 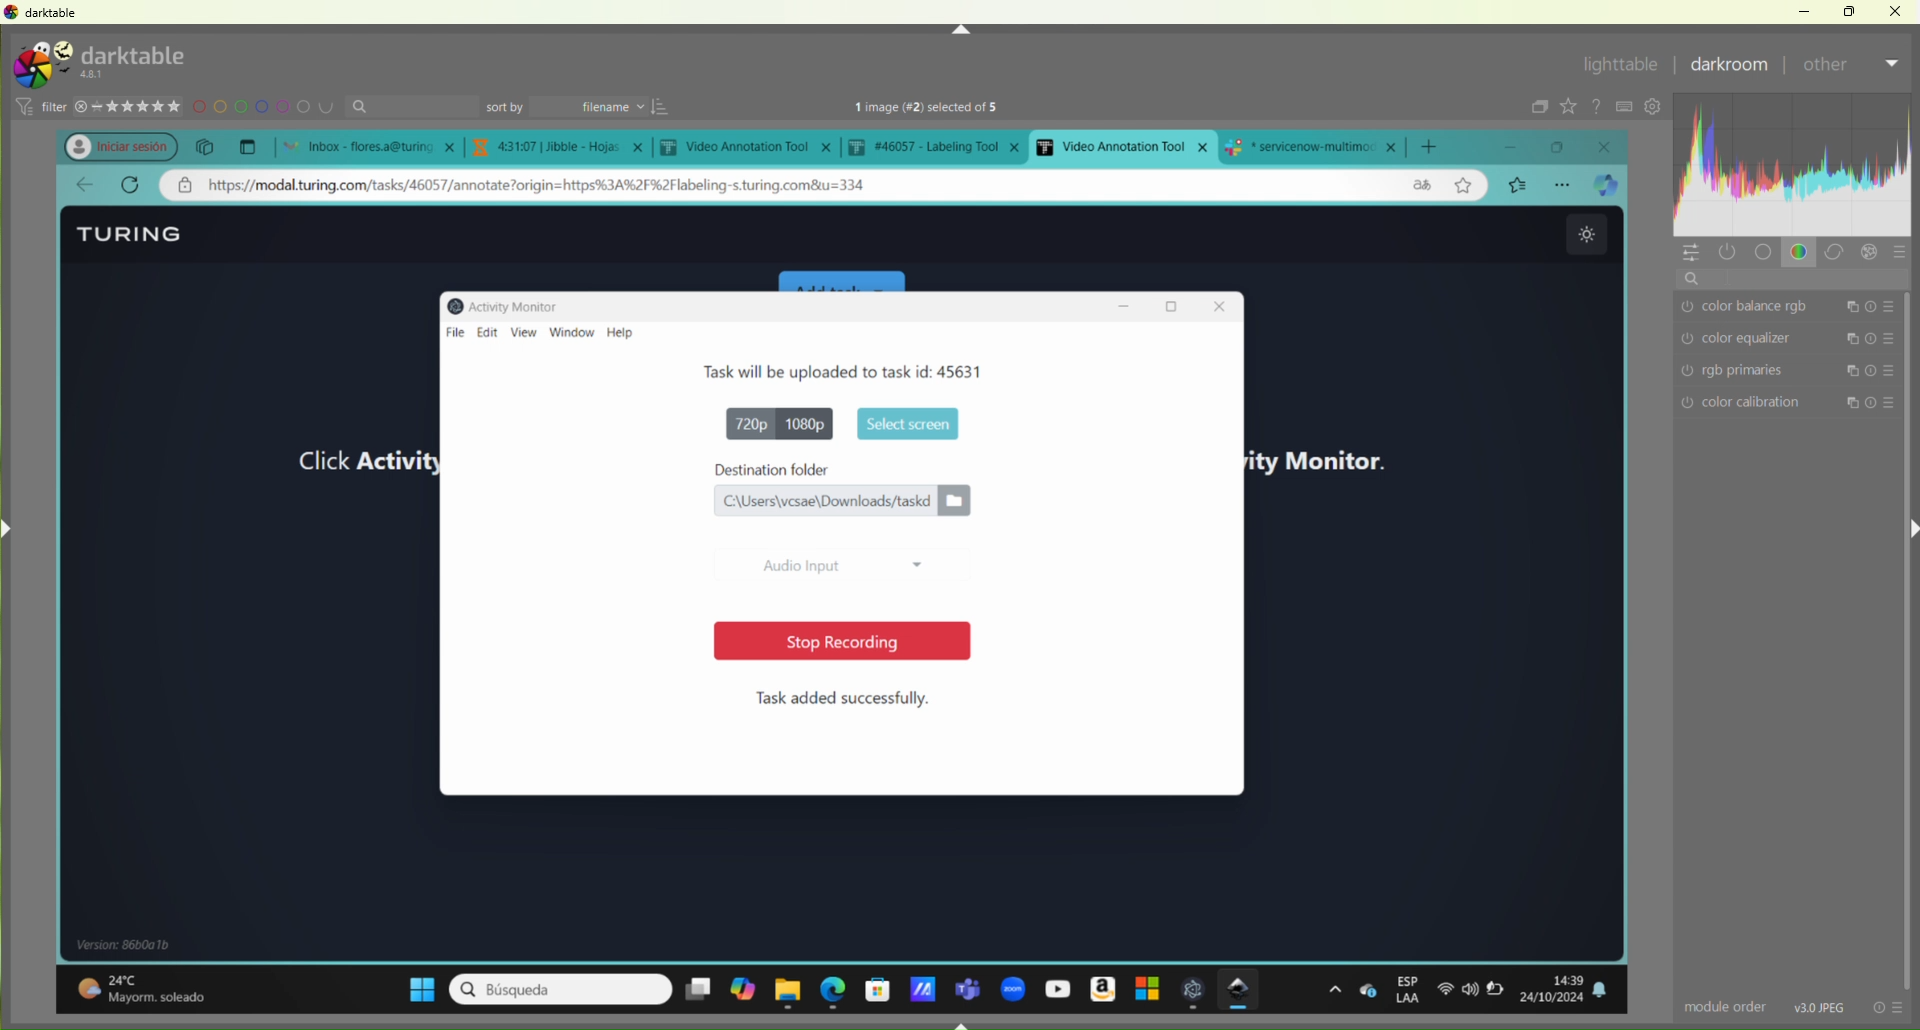 I want to click on edit, so click(x=487, y=330).